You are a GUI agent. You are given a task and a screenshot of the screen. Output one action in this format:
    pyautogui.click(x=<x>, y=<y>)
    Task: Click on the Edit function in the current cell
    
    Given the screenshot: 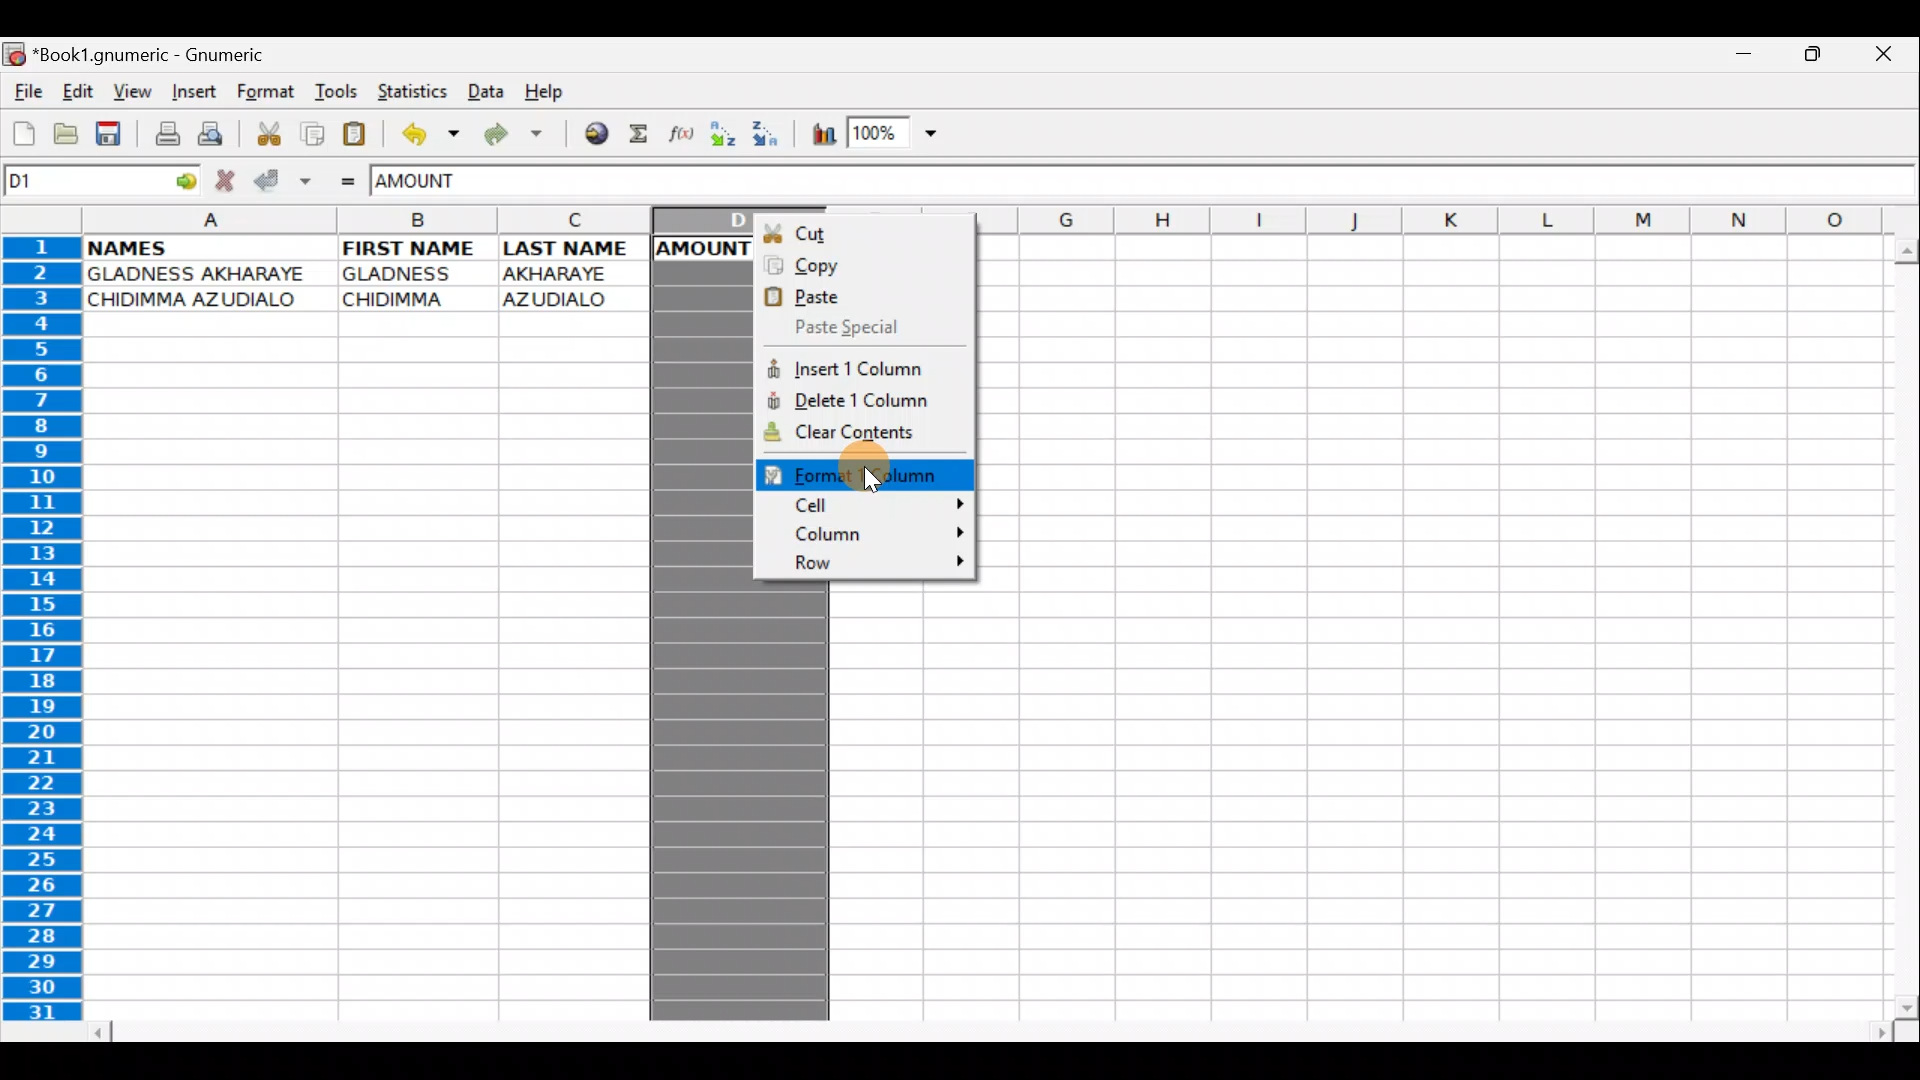 What is the action you would take?
    pyautogui.click(x=684, y=134)
    